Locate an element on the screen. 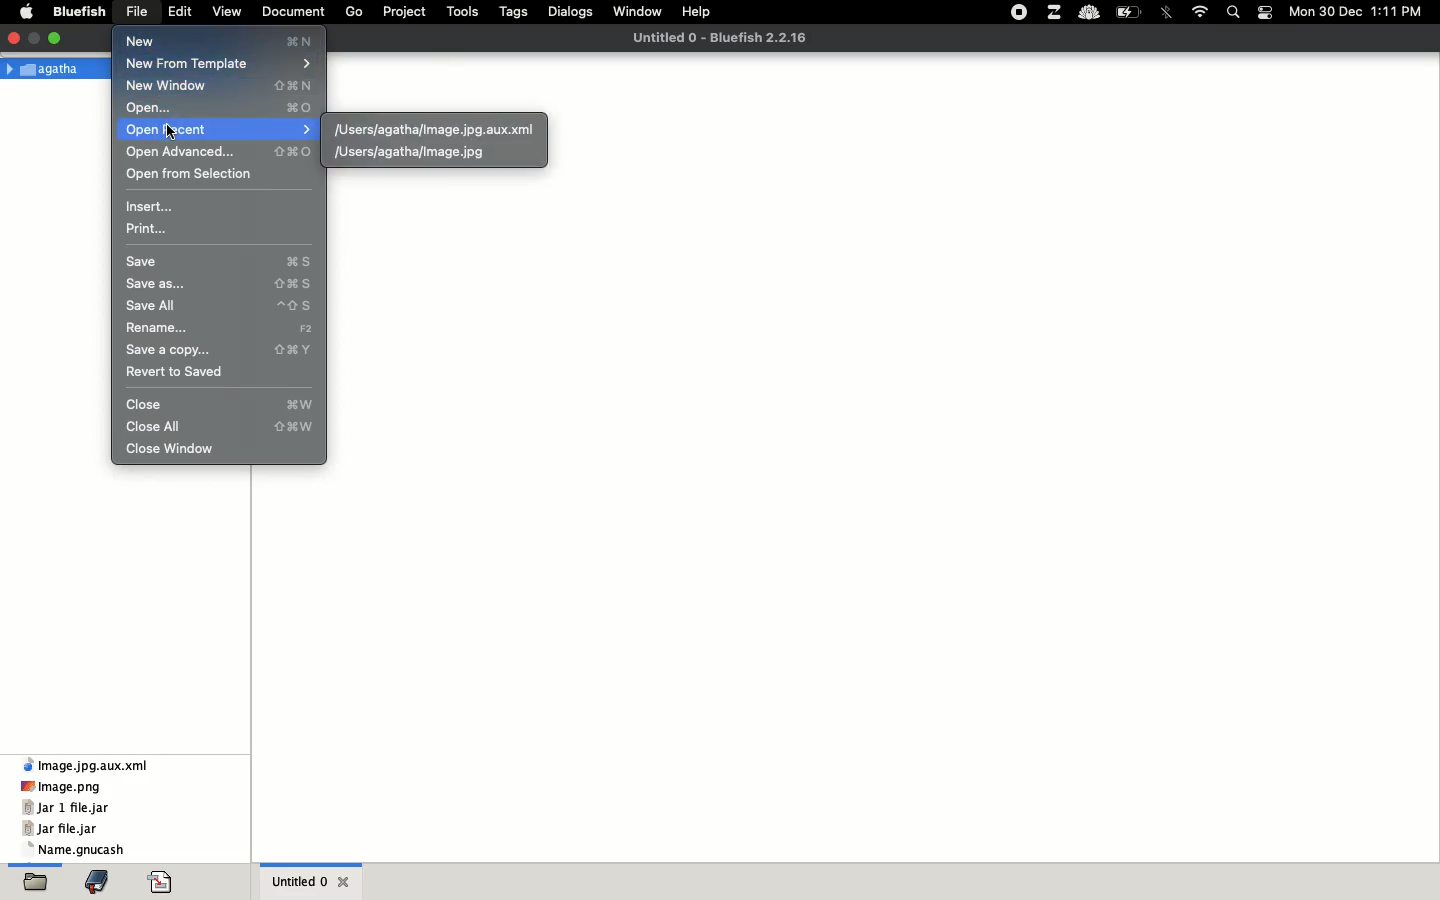 This screenshot has height=900, width=1440. open   command O is located at coordinates (220, 109).